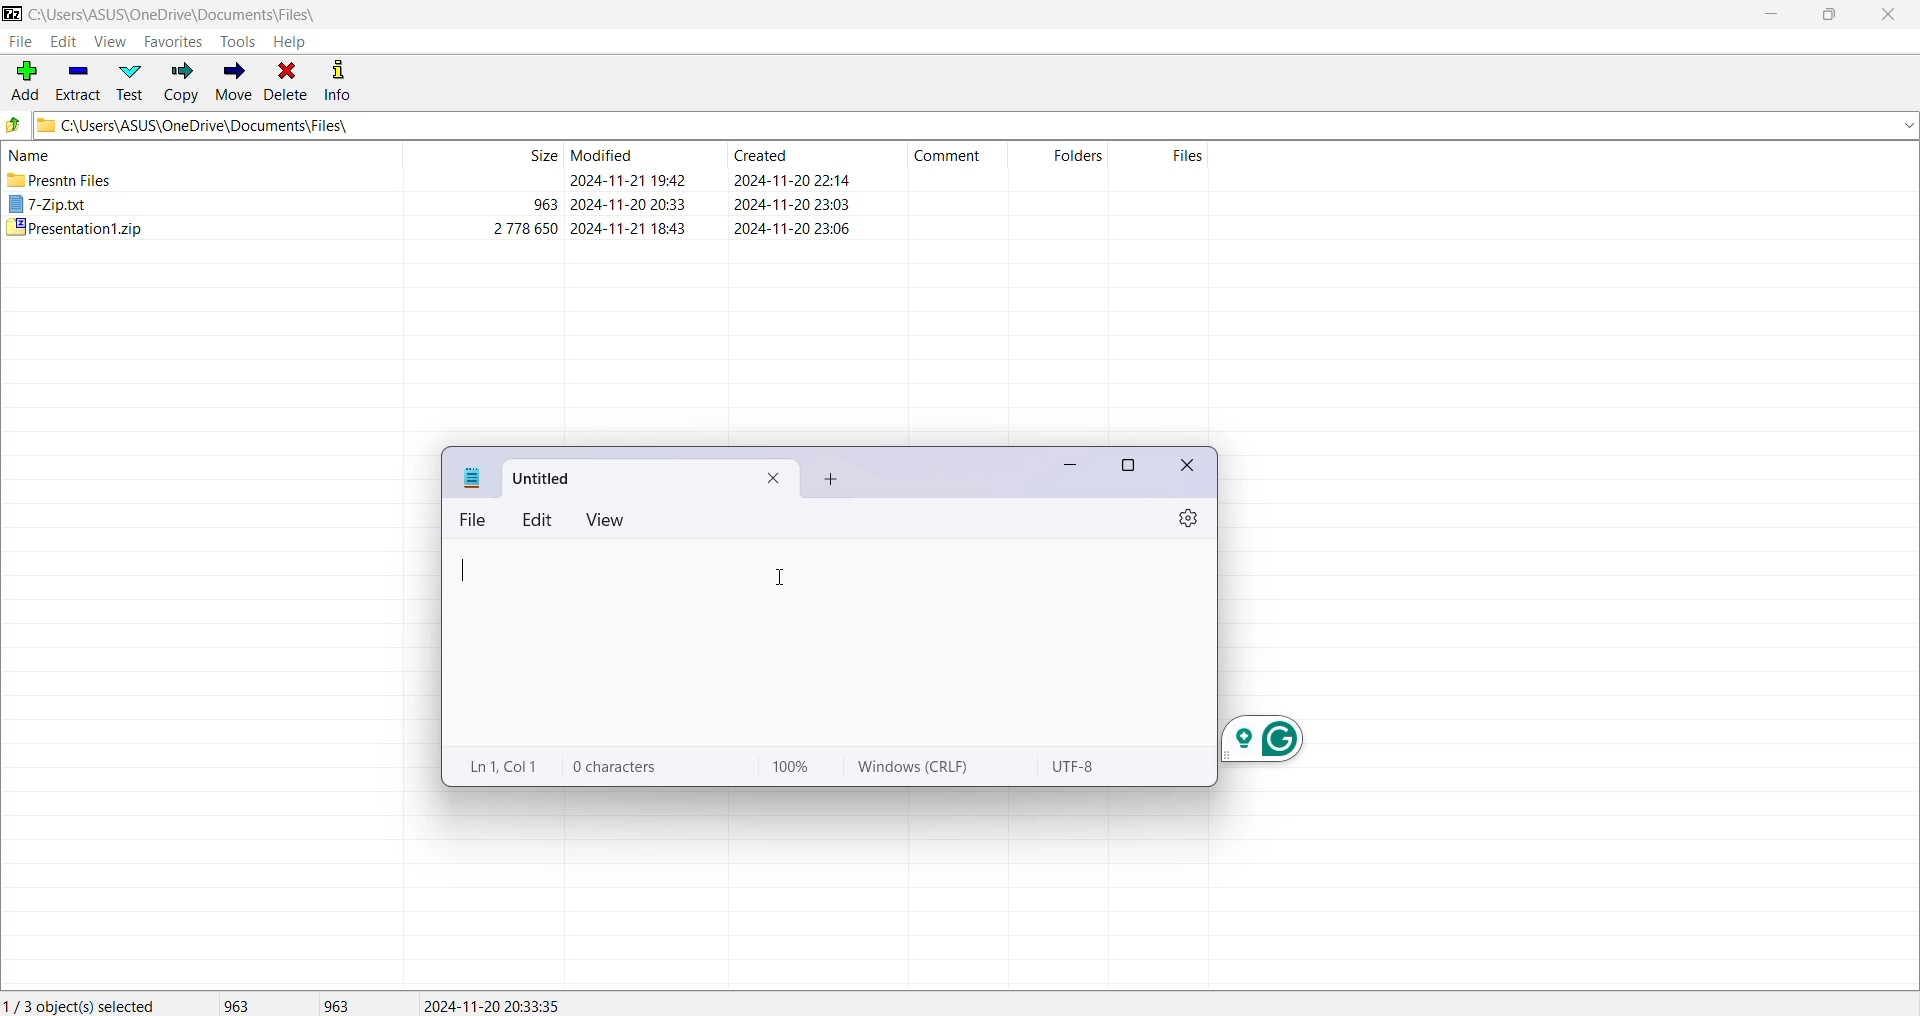 Image resolution: width=1920 pixels, height=1016 pixels. I want to click on comment, so click(947, 155).